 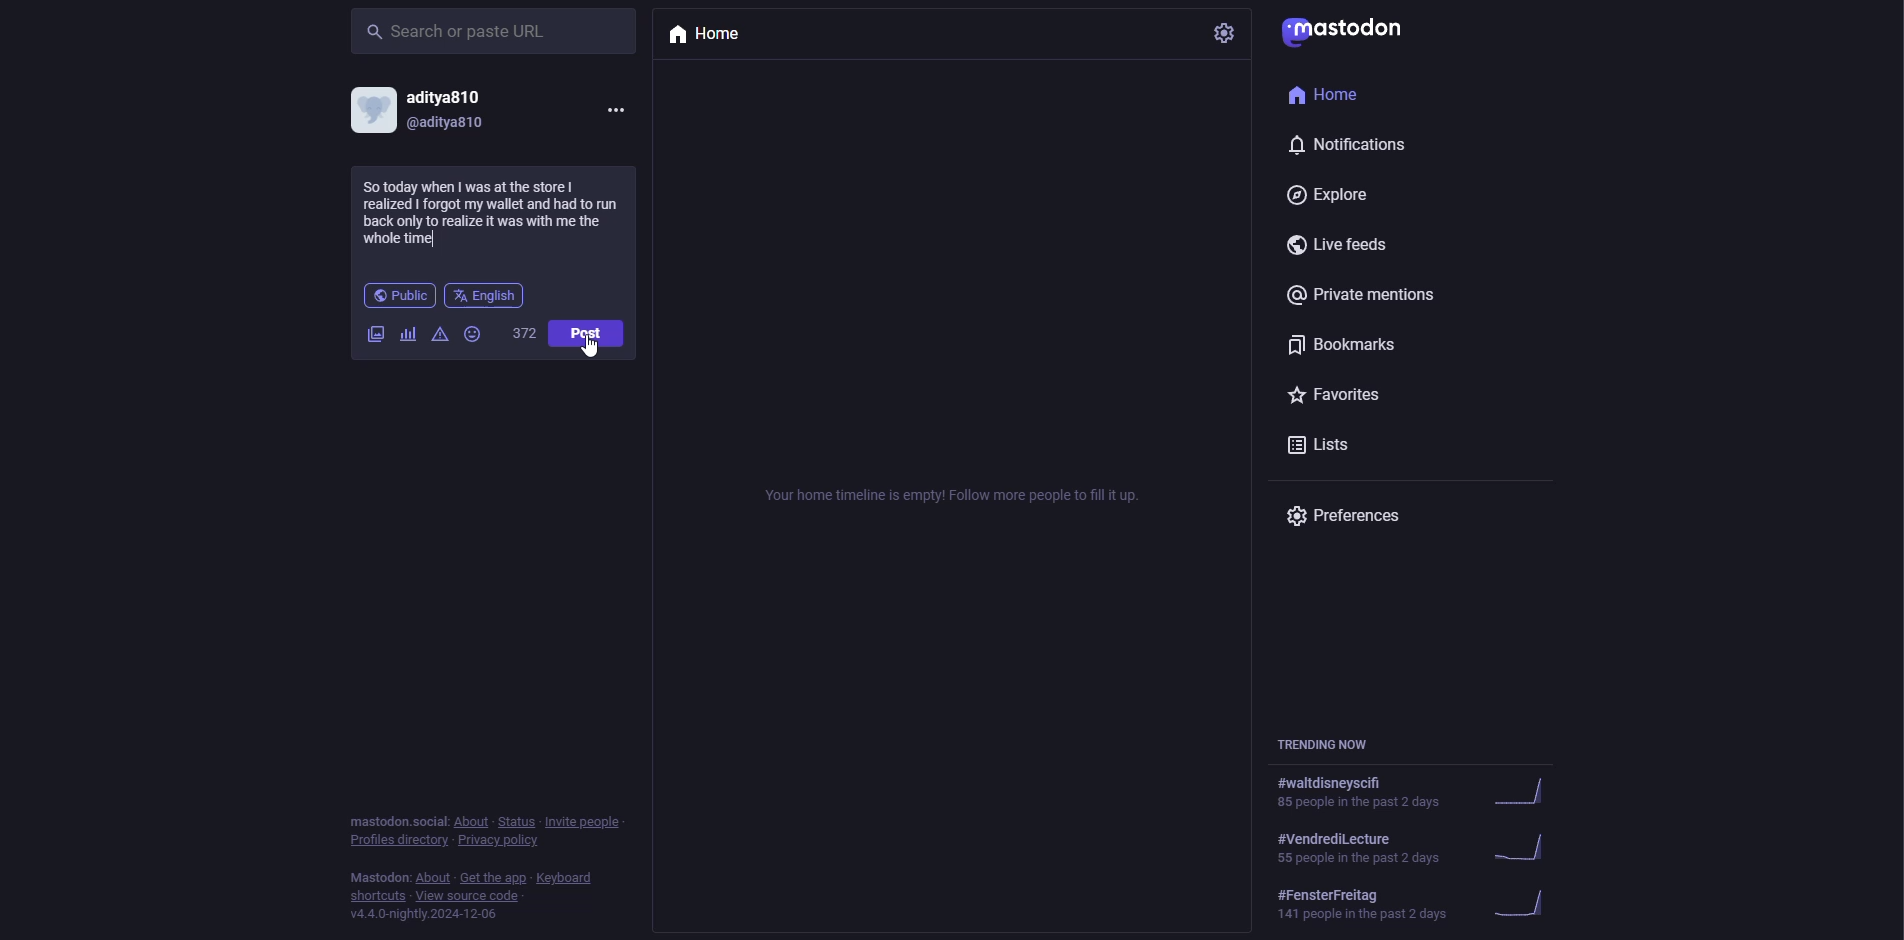 What do you see at coordinates (1227, 36) in the screenshot?
I see `settings` at bounding box center [1227, 36].